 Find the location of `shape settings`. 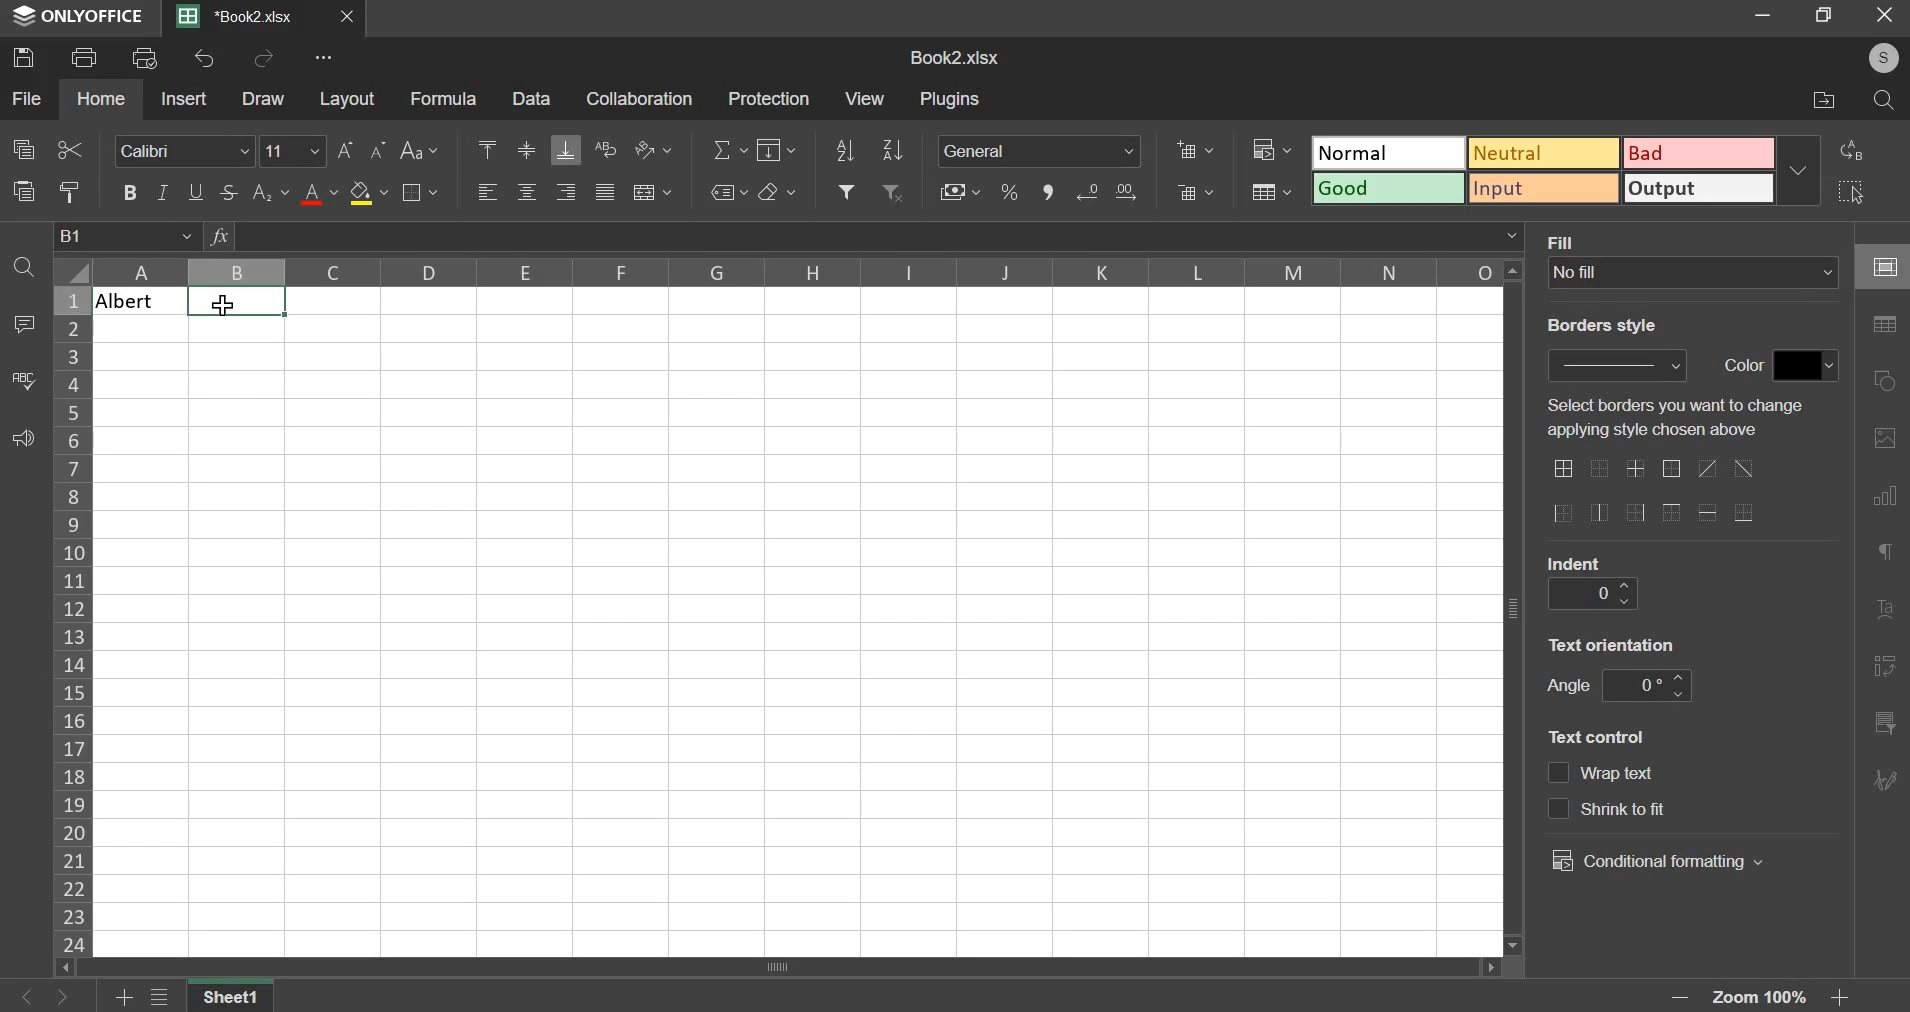

shape settings is located at coordinates (1886, 375).